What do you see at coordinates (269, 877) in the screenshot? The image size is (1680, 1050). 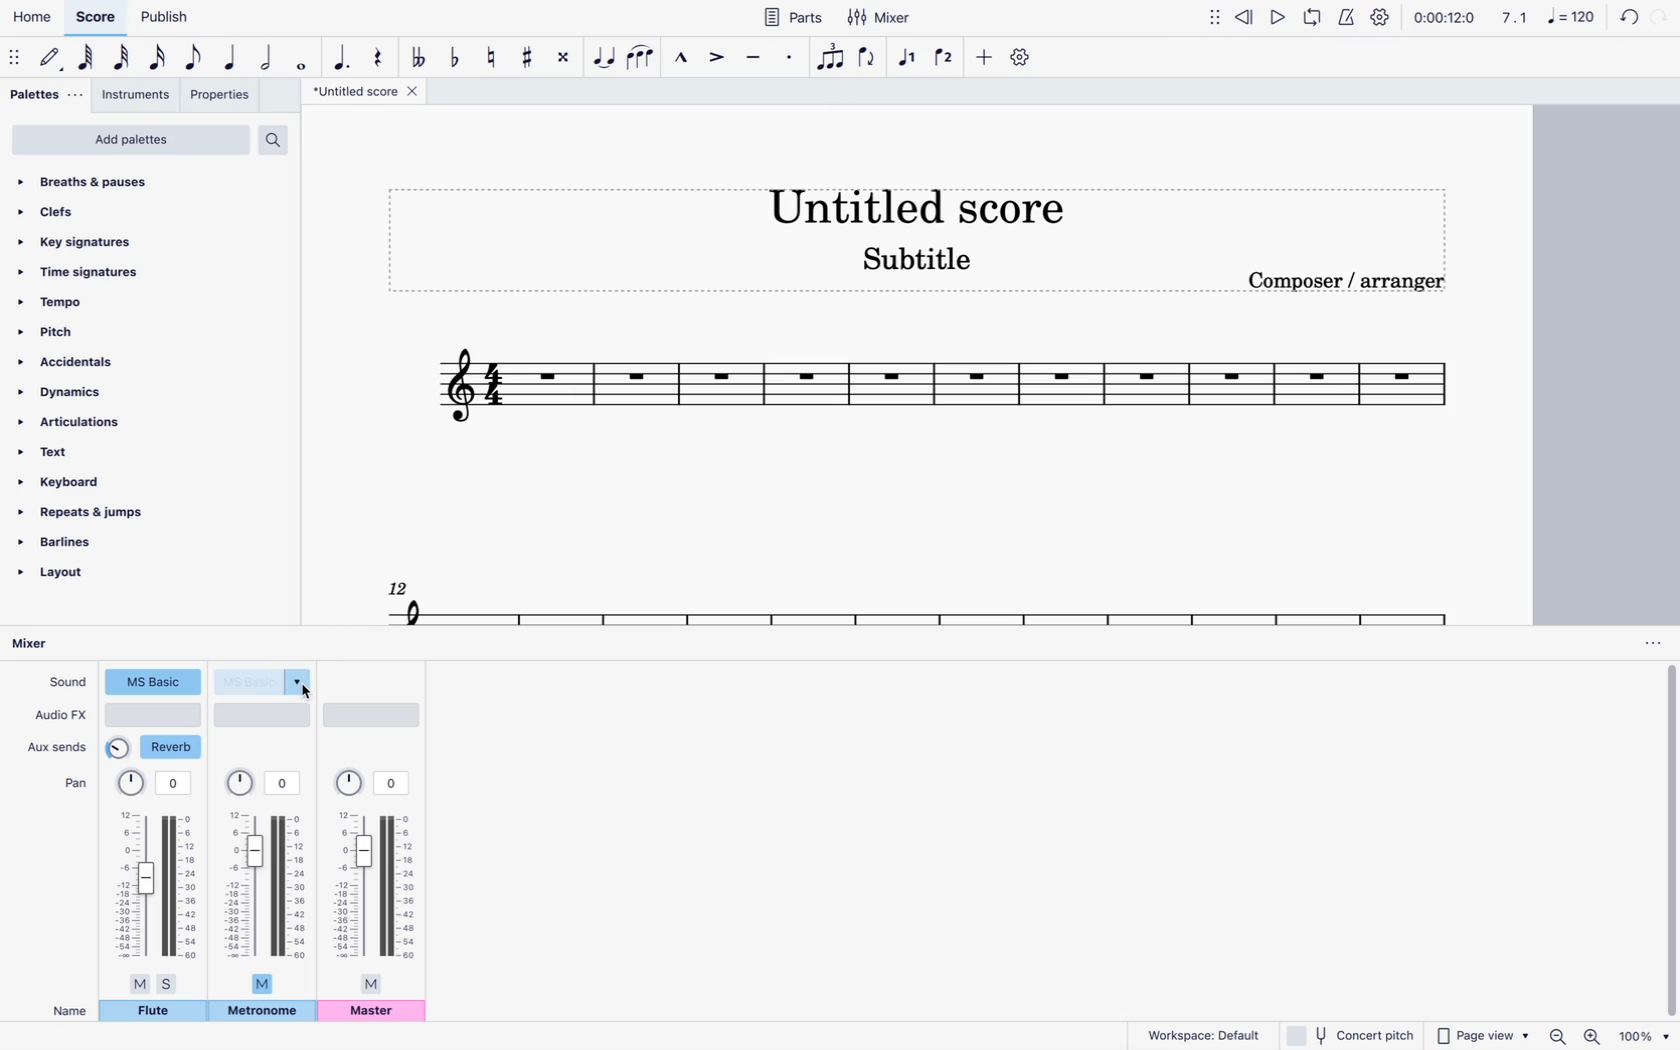 I see `pan` at bounding box center [269, 877].